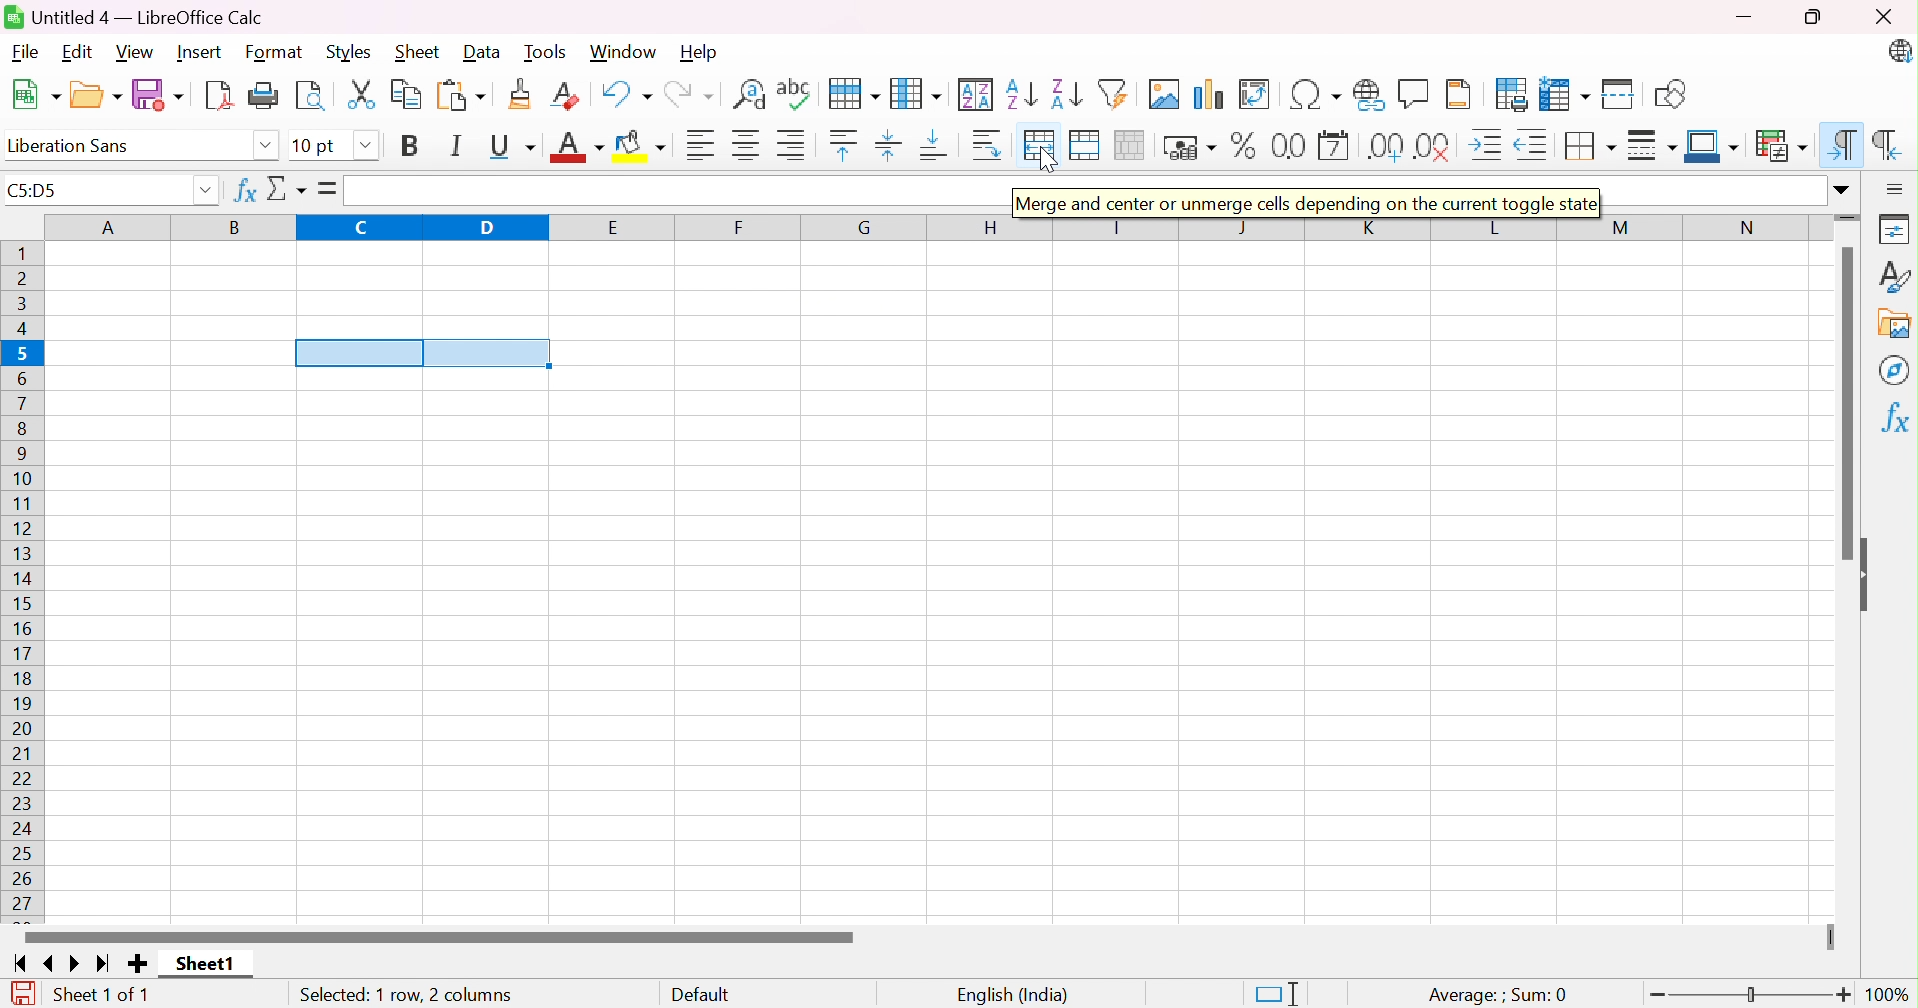 This screenshot has width=1918, height=1008. I want to click on Zoom Out, so click(1661, 995).